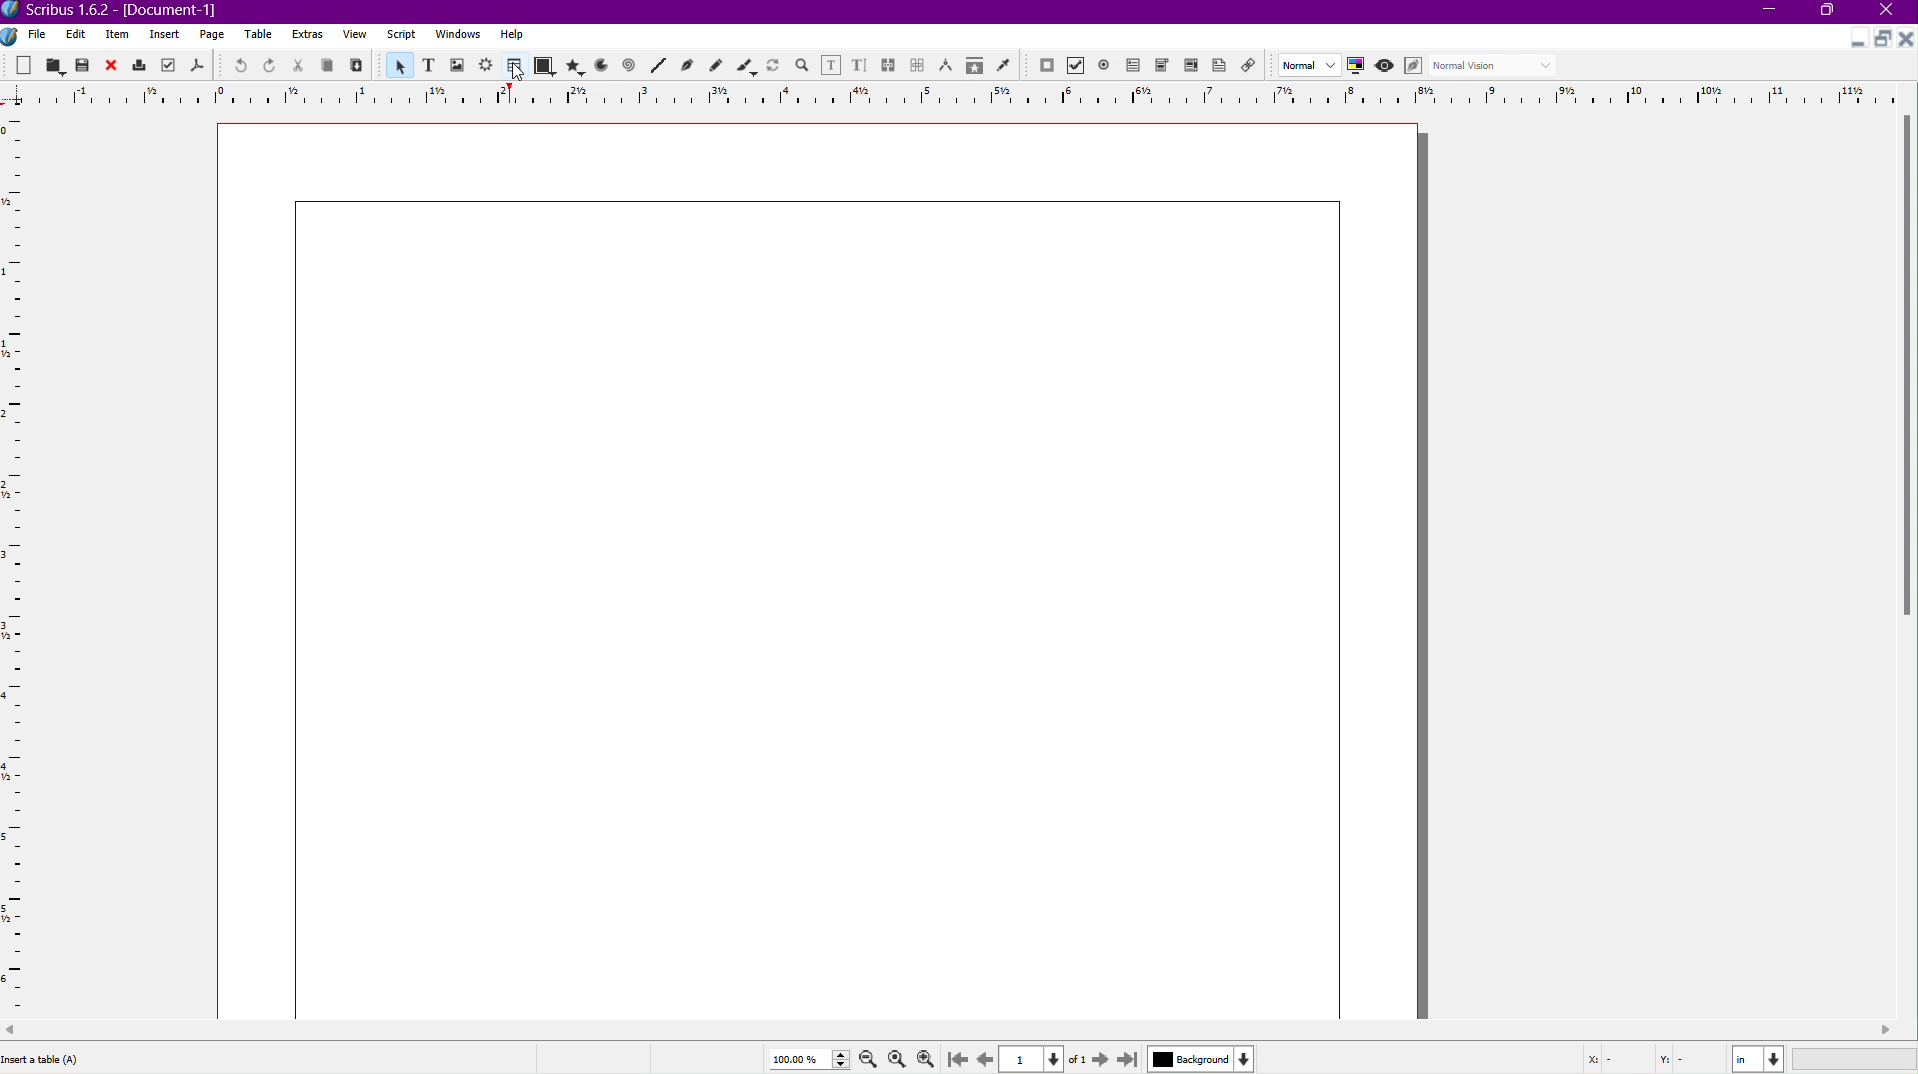 The image size is (1918, 1074). What do you see at coordinates (961, 1058) in the screenshot?
I see `Go to First Page` at bounding box center [961, 1058].